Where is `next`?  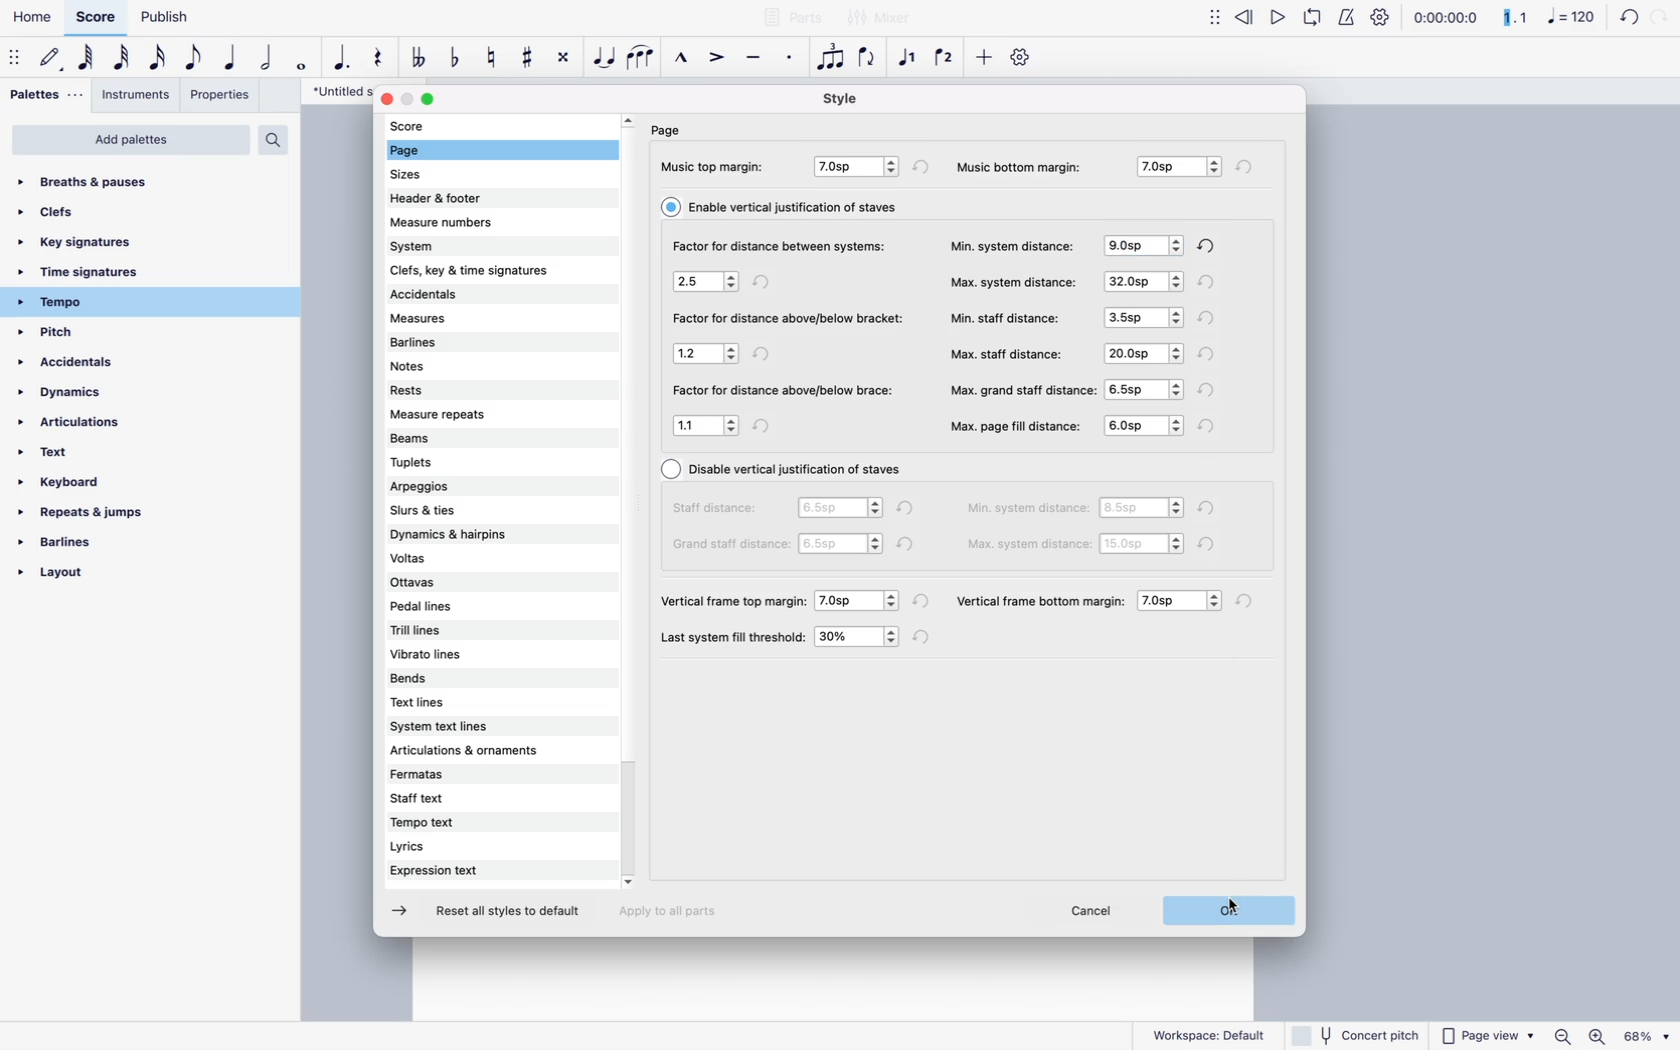 next is located at coordinates (404, 912).